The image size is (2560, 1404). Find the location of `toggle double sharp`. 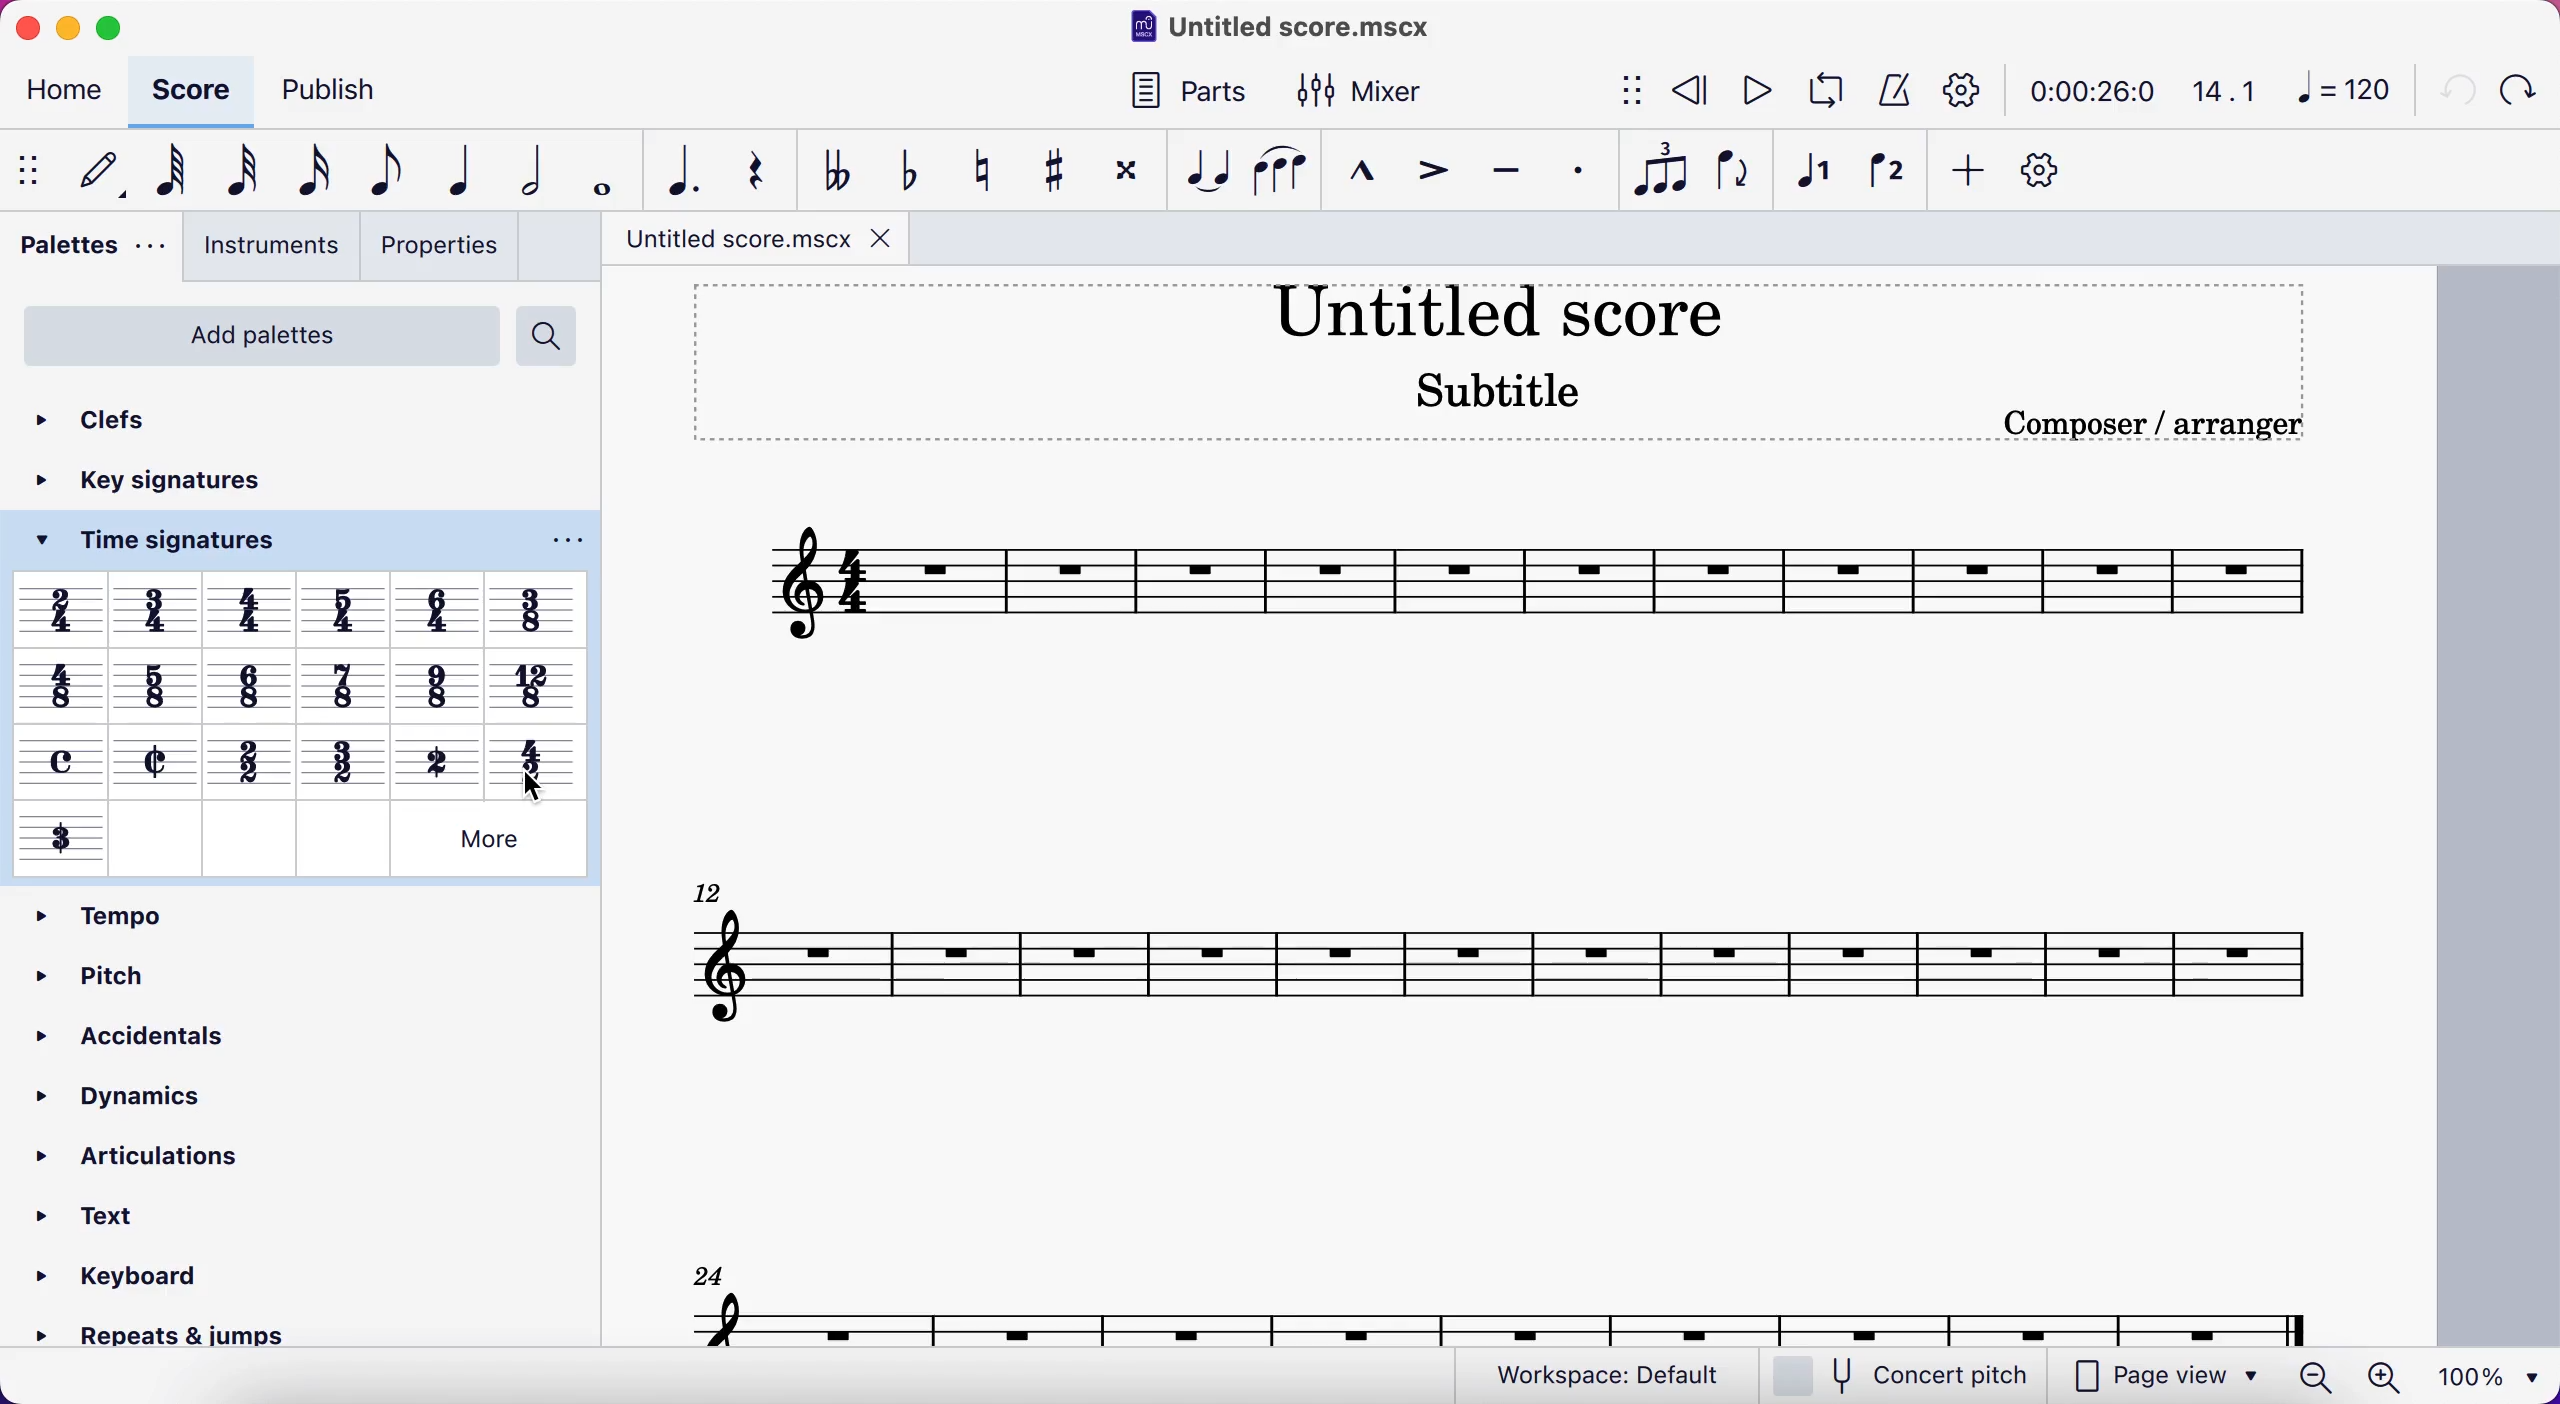

toggle double sharp is located at coordinates (1125, 165).